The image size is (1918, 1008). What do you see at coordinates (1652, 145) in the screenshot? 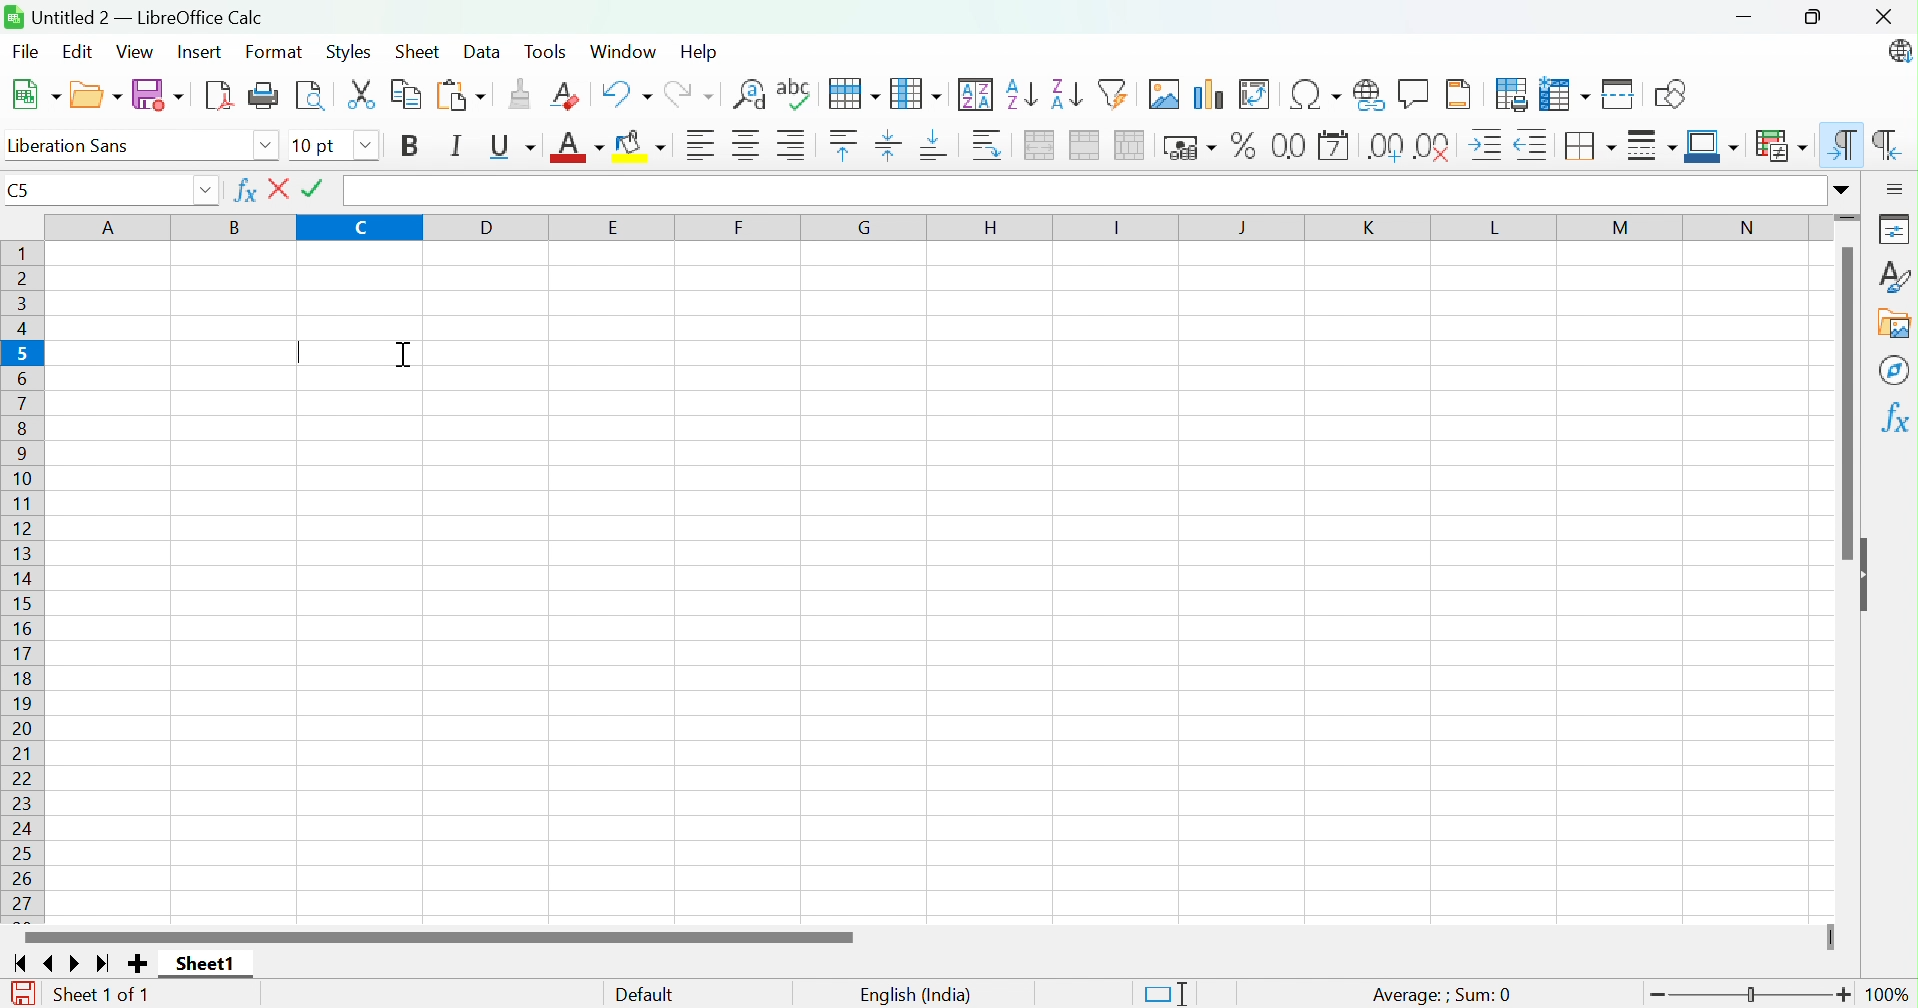
I see `Border style` at bounding box center [1652, 145].